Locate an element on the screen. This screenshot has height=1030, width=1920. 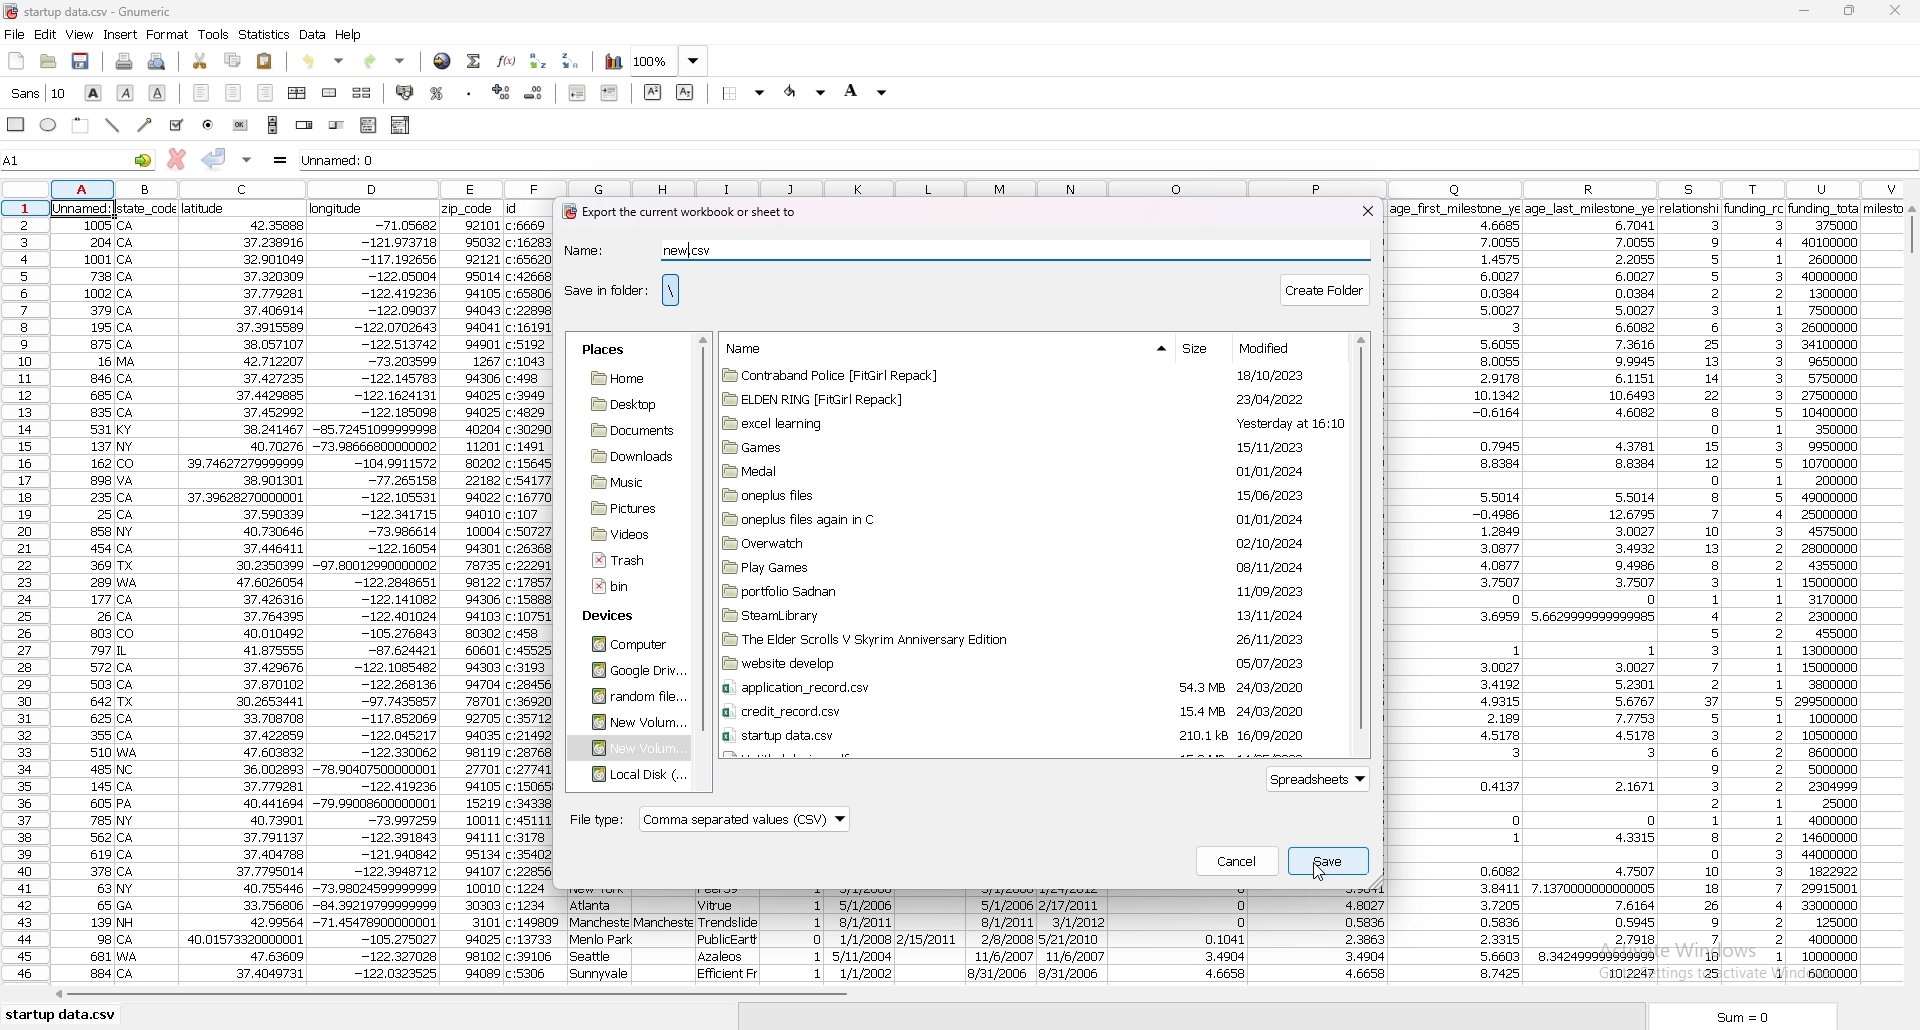
file is located at coordinates (623, 560).